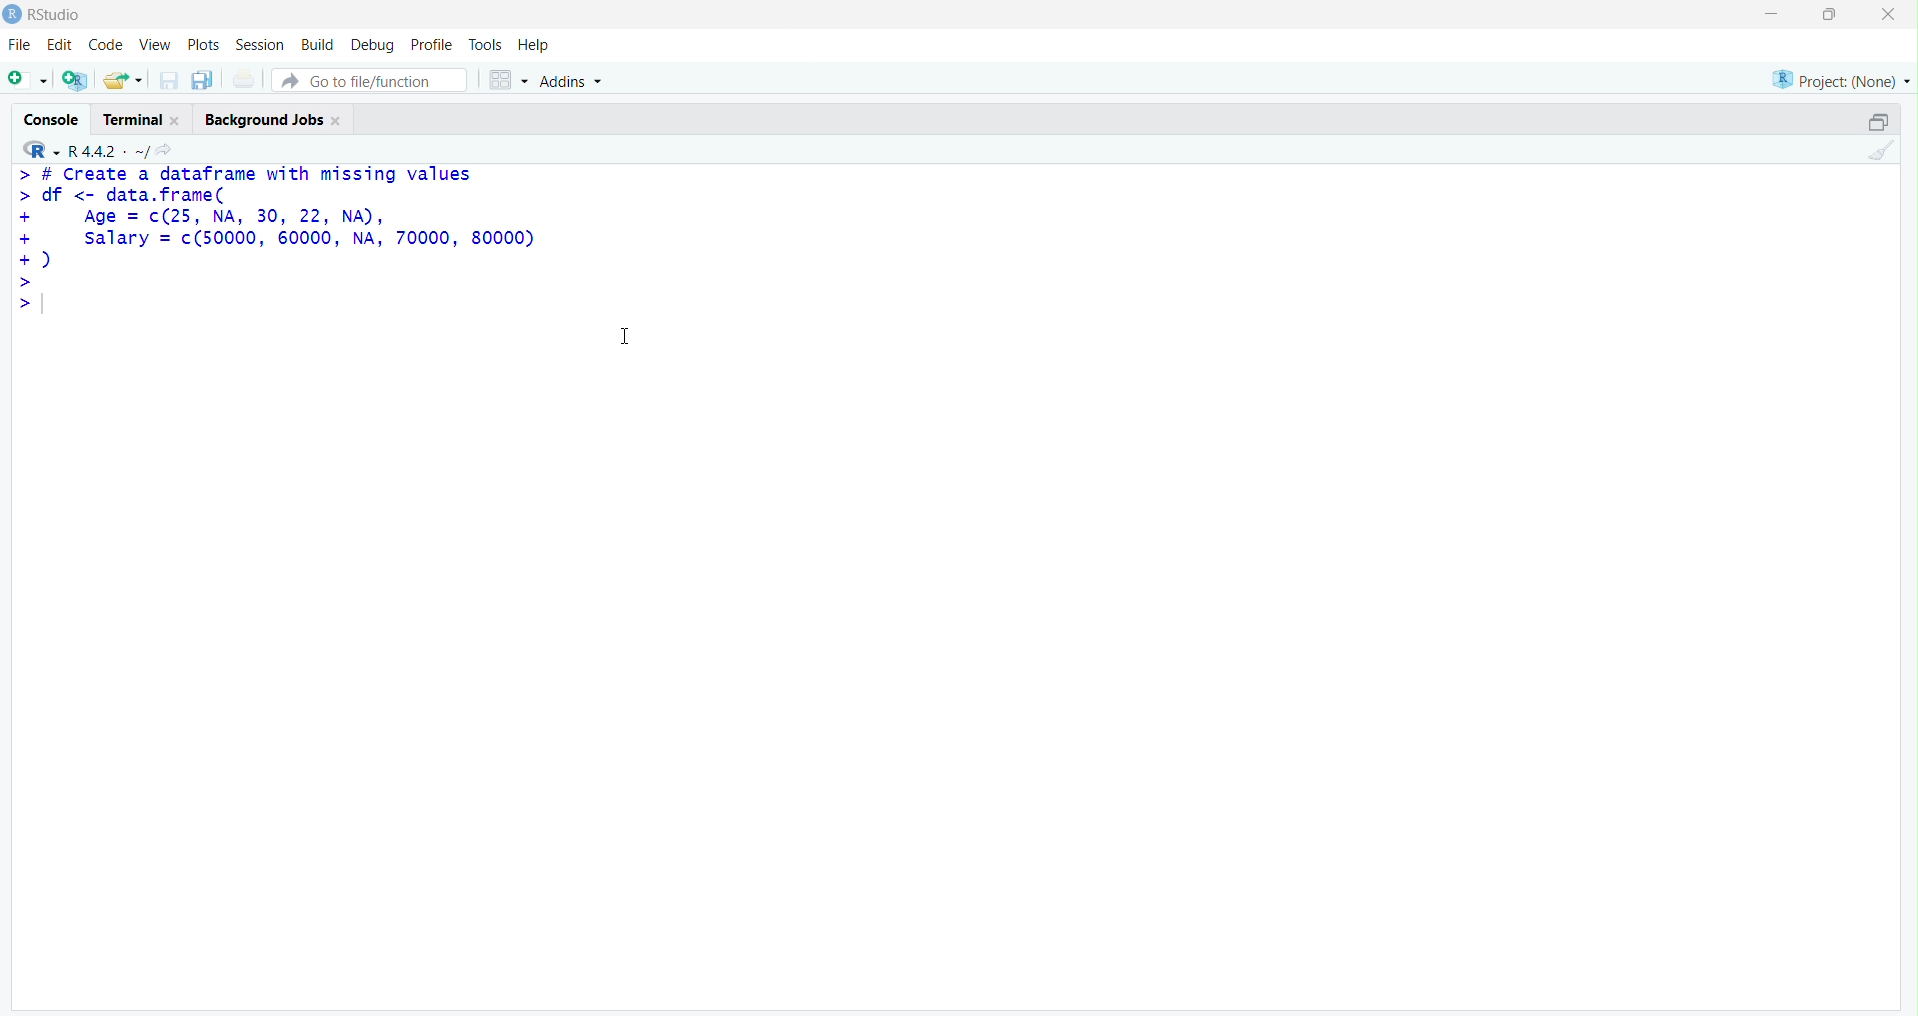  I want to click on Maximize, so click(1833, 15).